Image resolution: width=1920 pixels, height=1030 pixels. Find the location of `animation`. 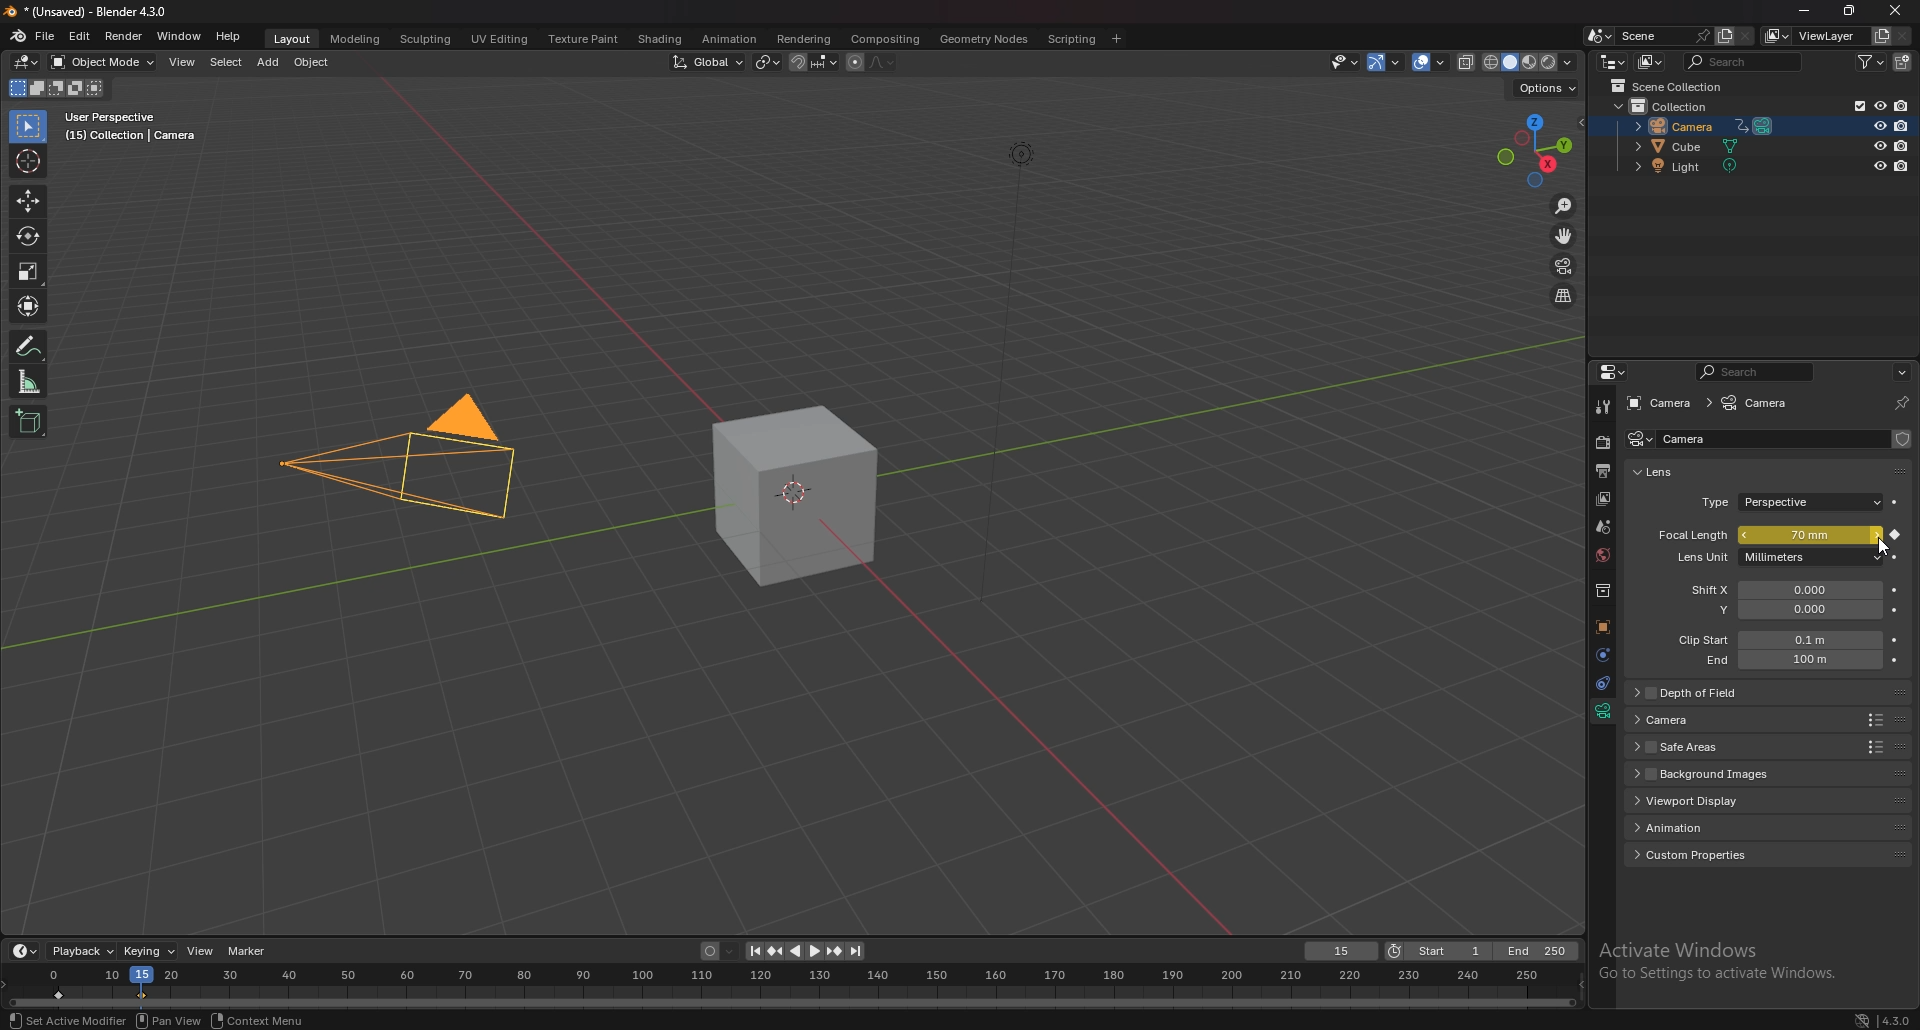

animation is located at coordinates (727, 38).